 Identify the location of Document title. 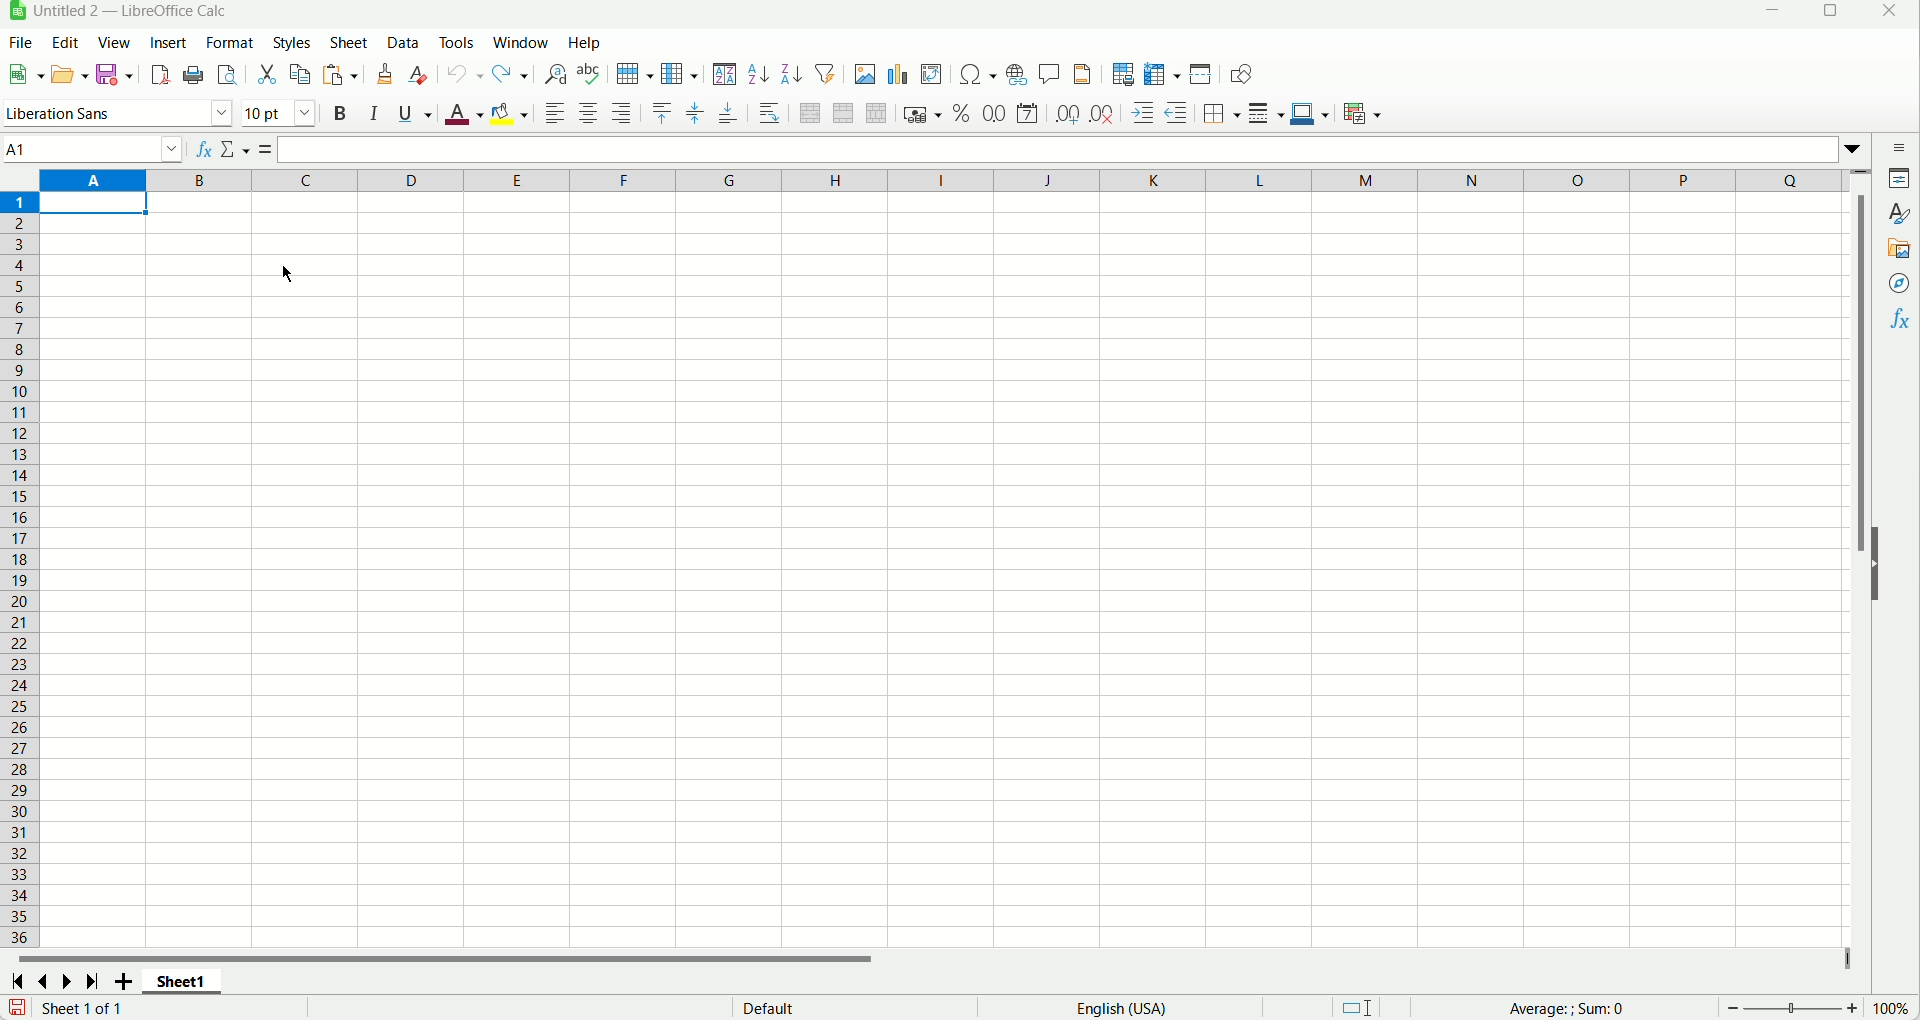
(133, 11).